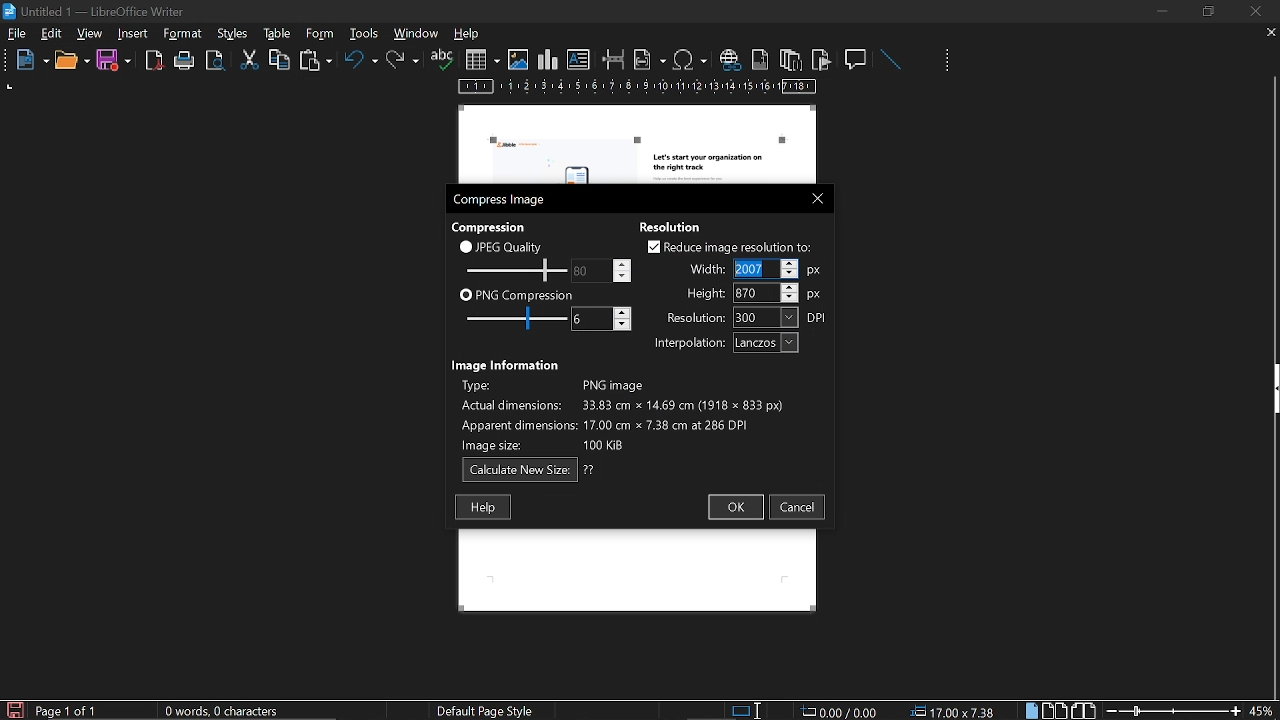 This screenshot has height=720, width=1280. I want to click on insert endnote, so click(790, 59).